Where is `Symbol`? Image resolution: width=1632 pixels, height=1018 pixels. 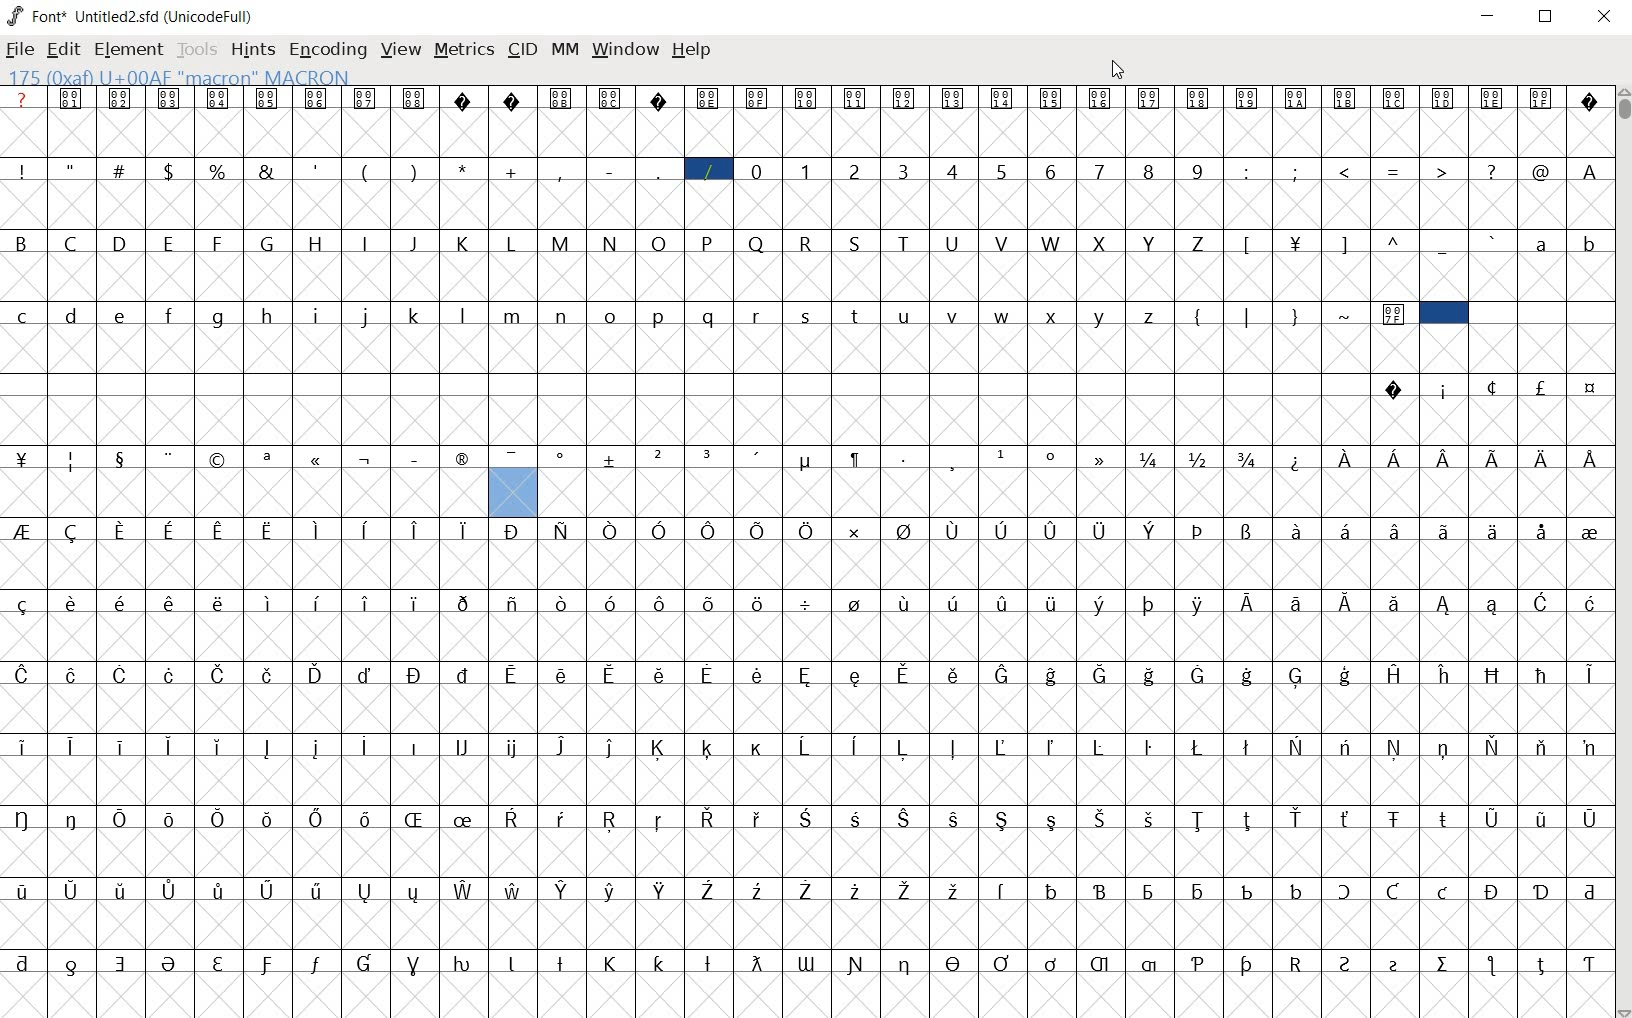 Symbol is located at coordinates (612, 603).